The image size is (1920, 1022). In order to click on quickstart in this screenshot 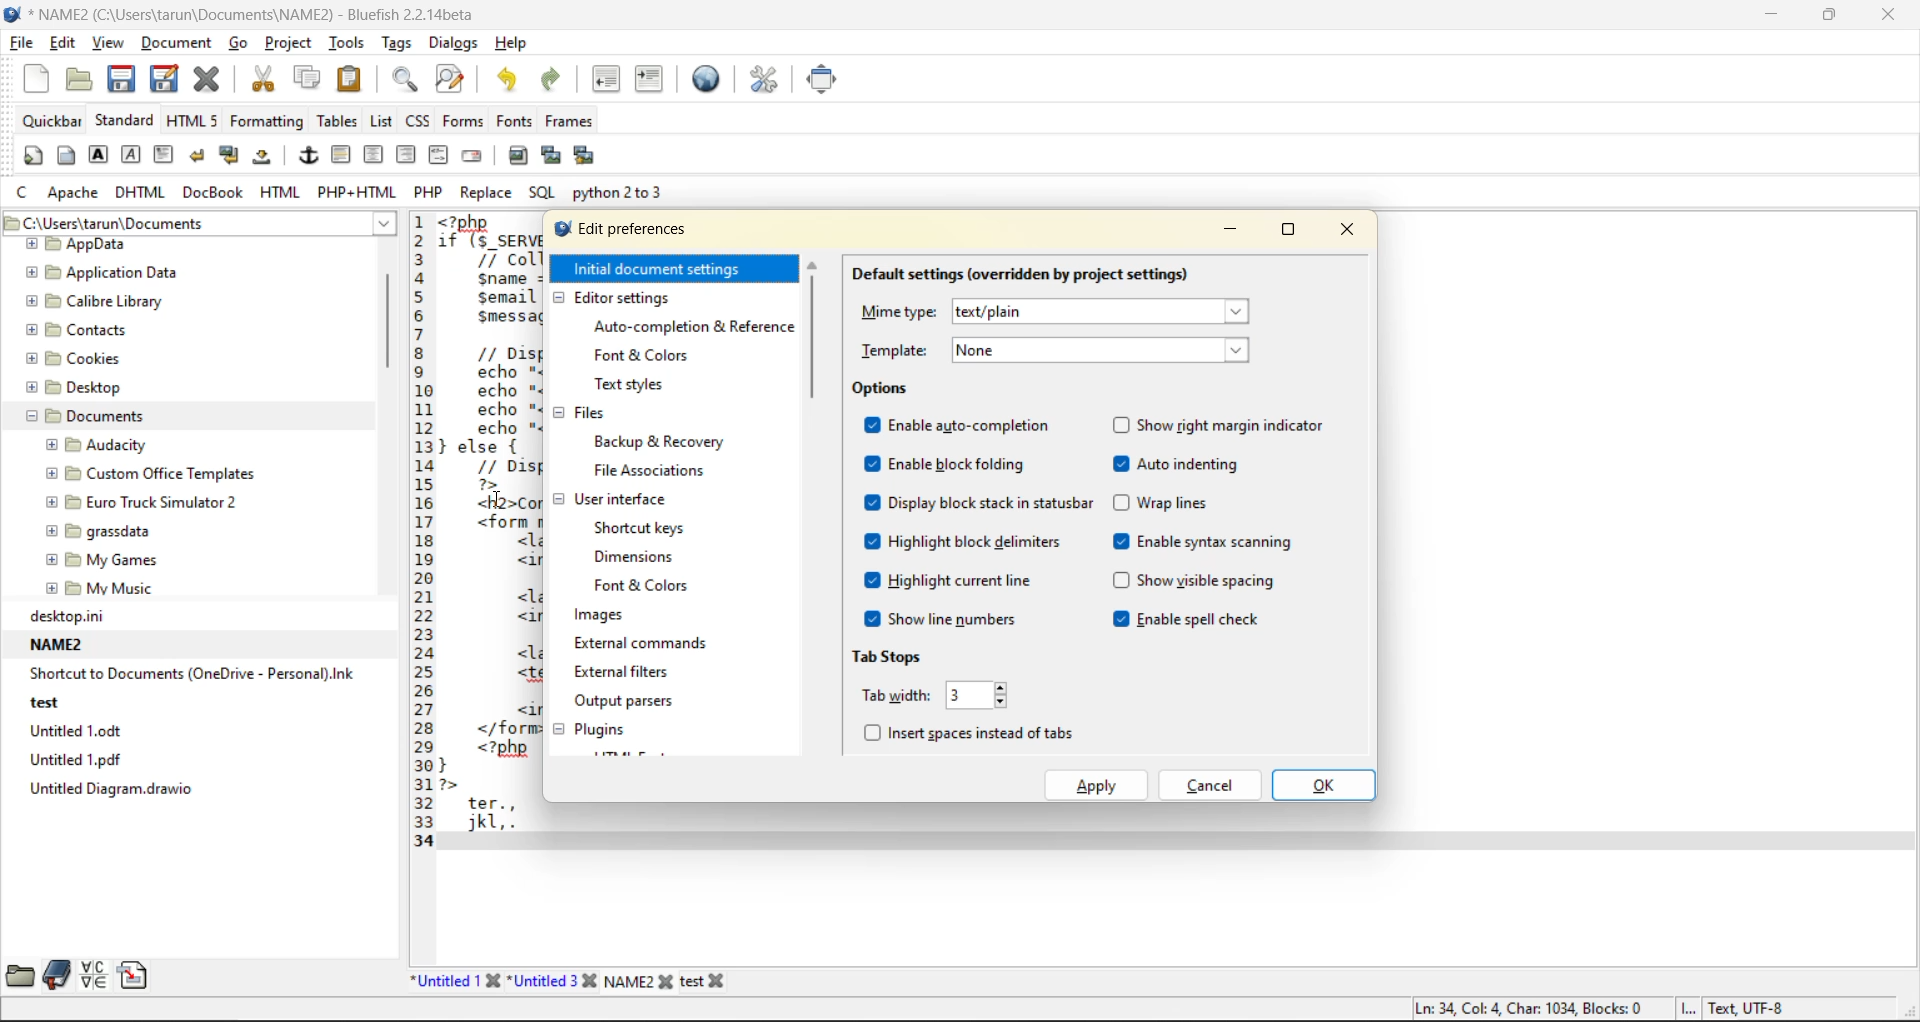, I will do `click(31, 156)`.